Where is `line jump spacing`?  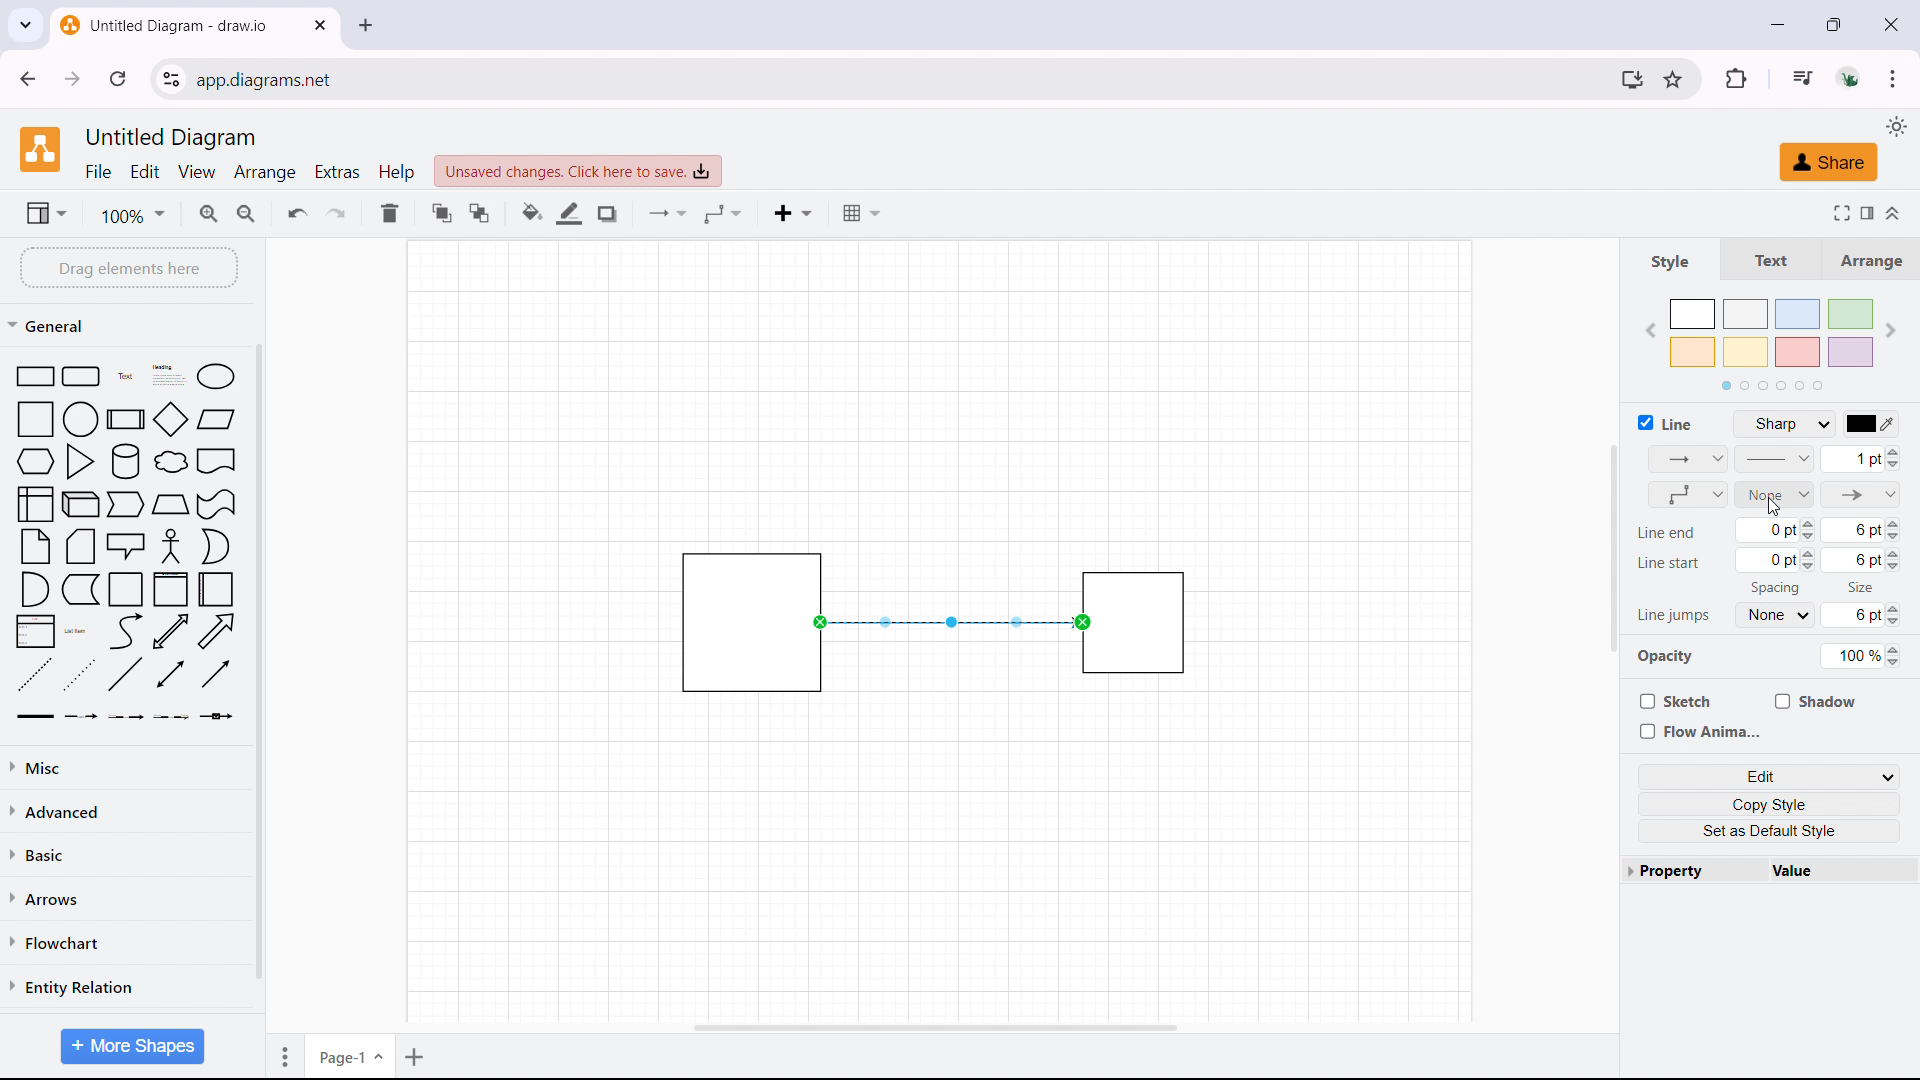 line jump spacing is located at coordinates (1778, 615).